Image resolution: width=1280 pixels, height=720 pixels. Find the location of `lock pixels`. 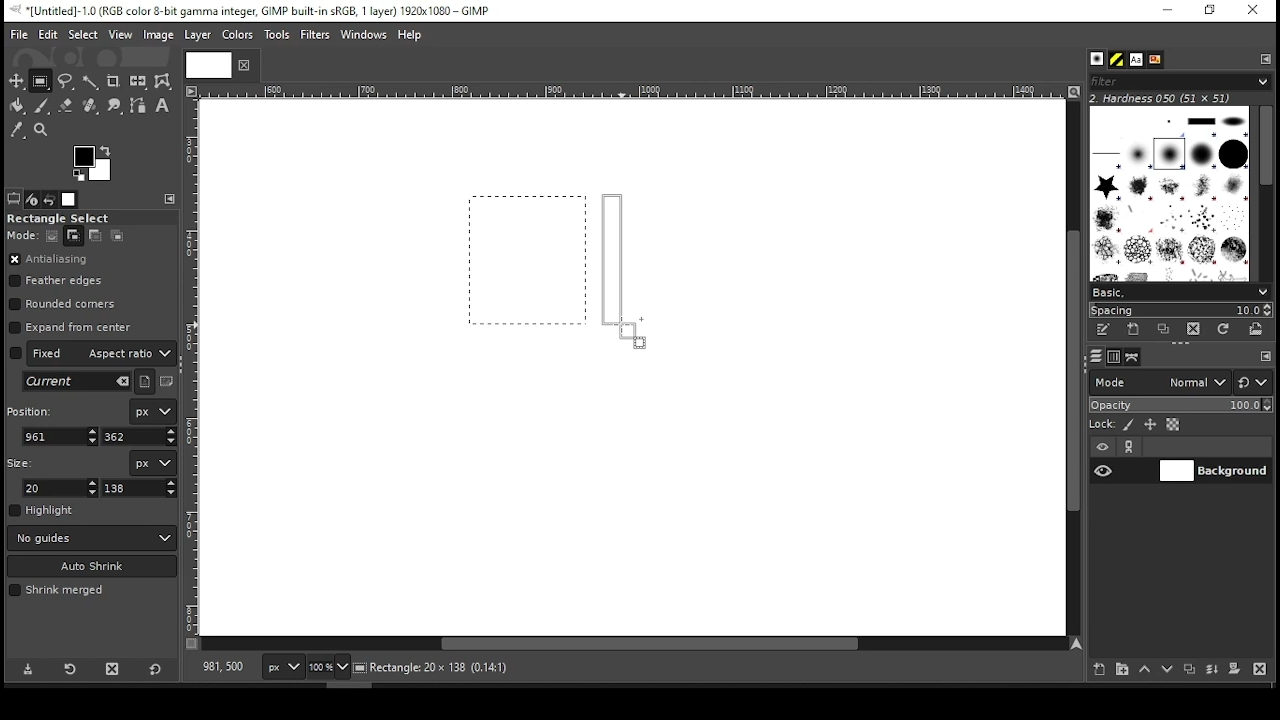

lock pixels is located at coordinates (1132, 425).